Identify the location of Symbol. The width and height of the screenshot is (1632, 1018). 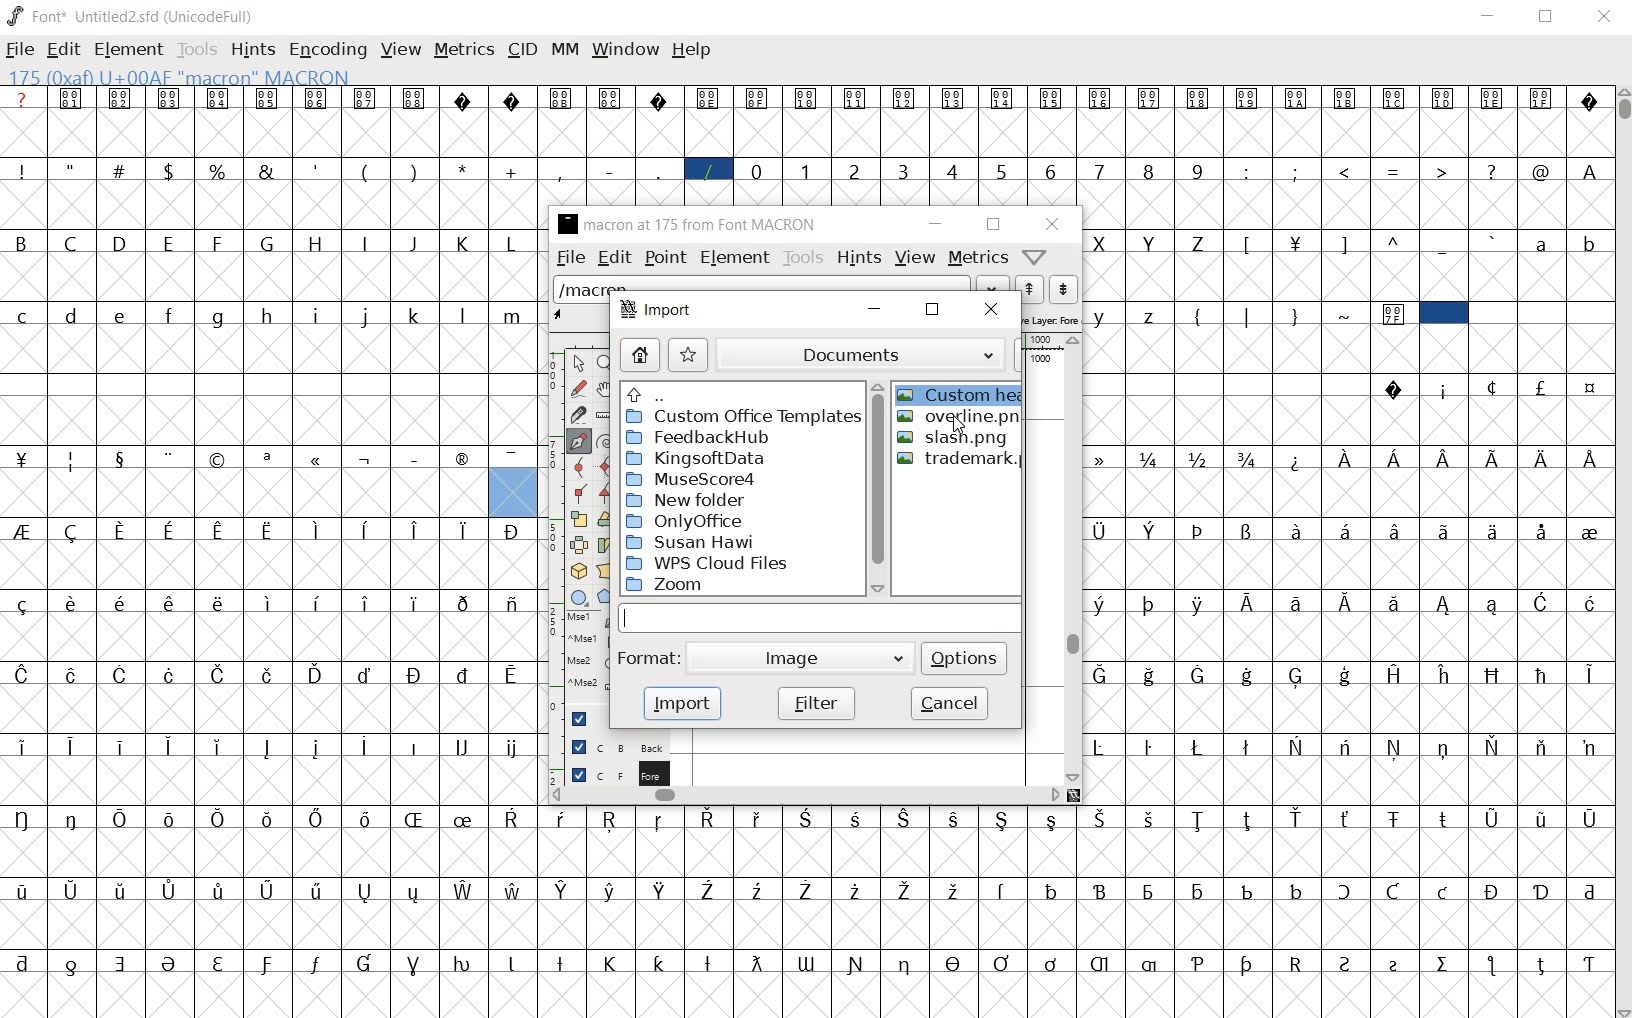
(74, 961).